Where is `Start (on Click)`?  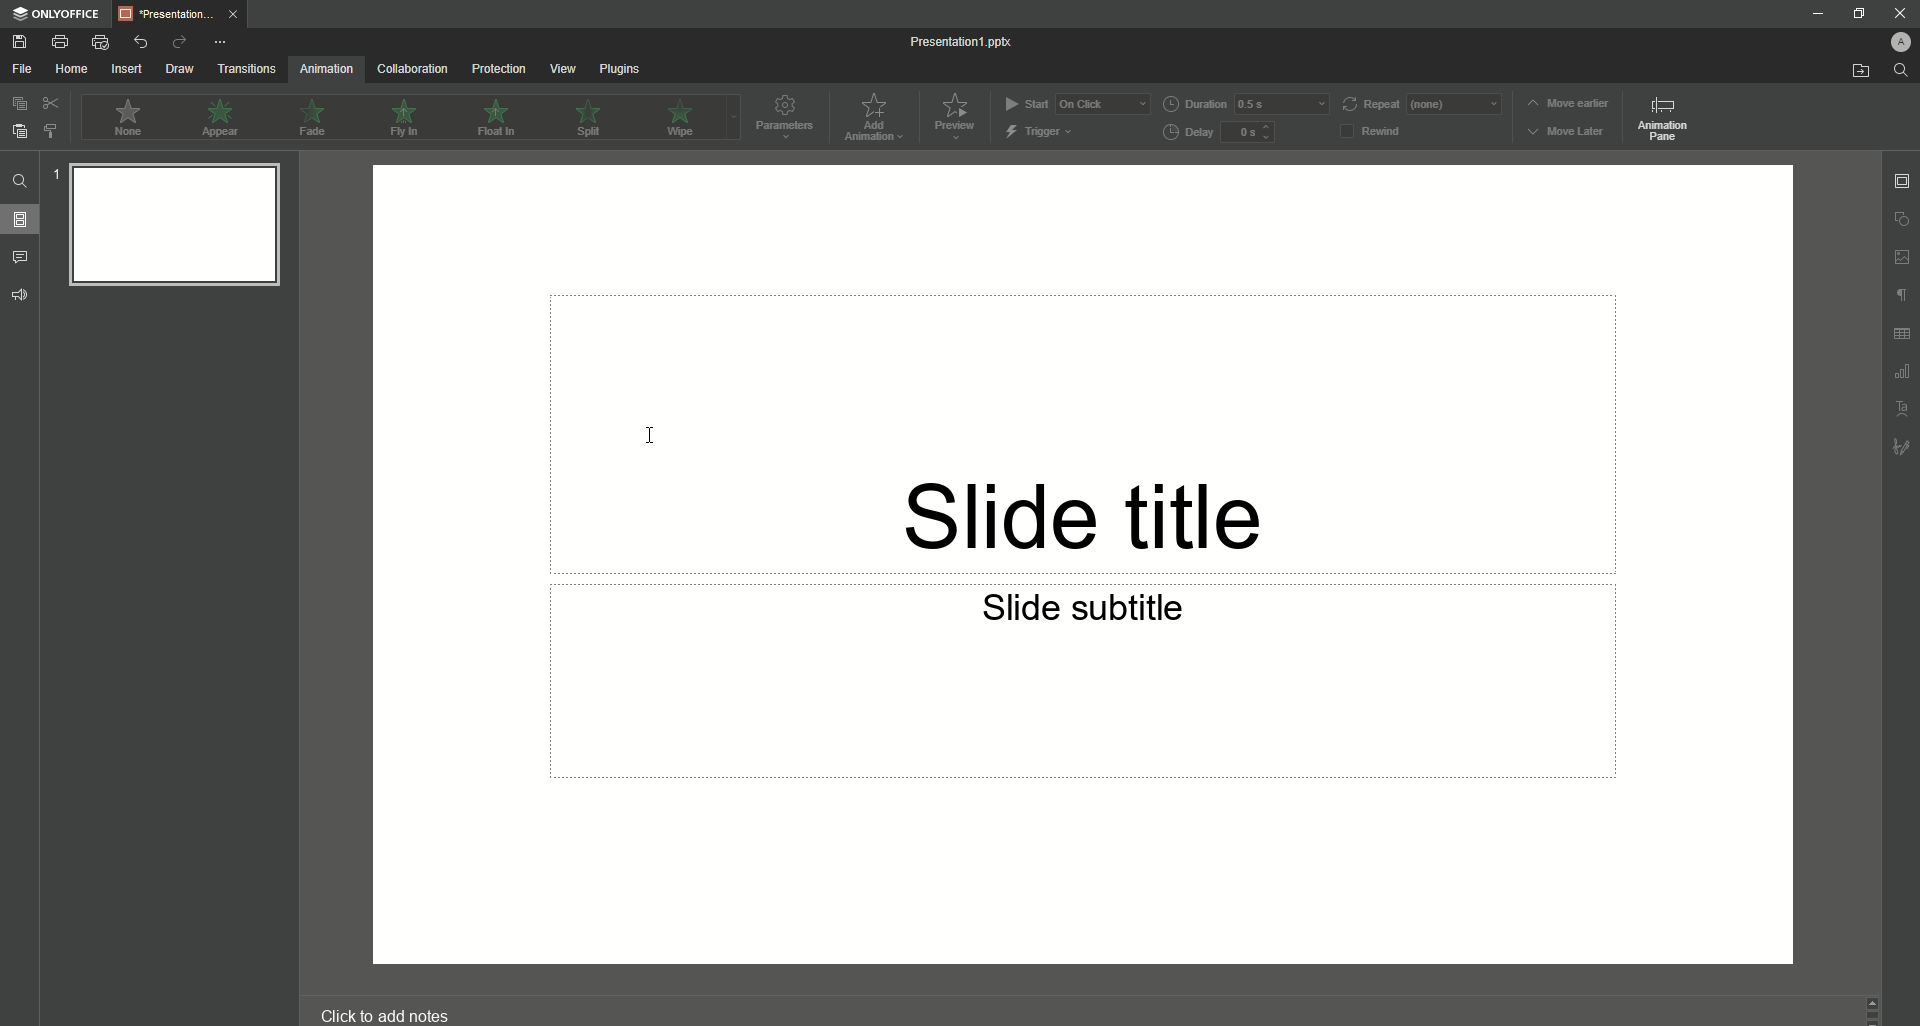 Start (on Click) is located at coordinates (1077, 103).